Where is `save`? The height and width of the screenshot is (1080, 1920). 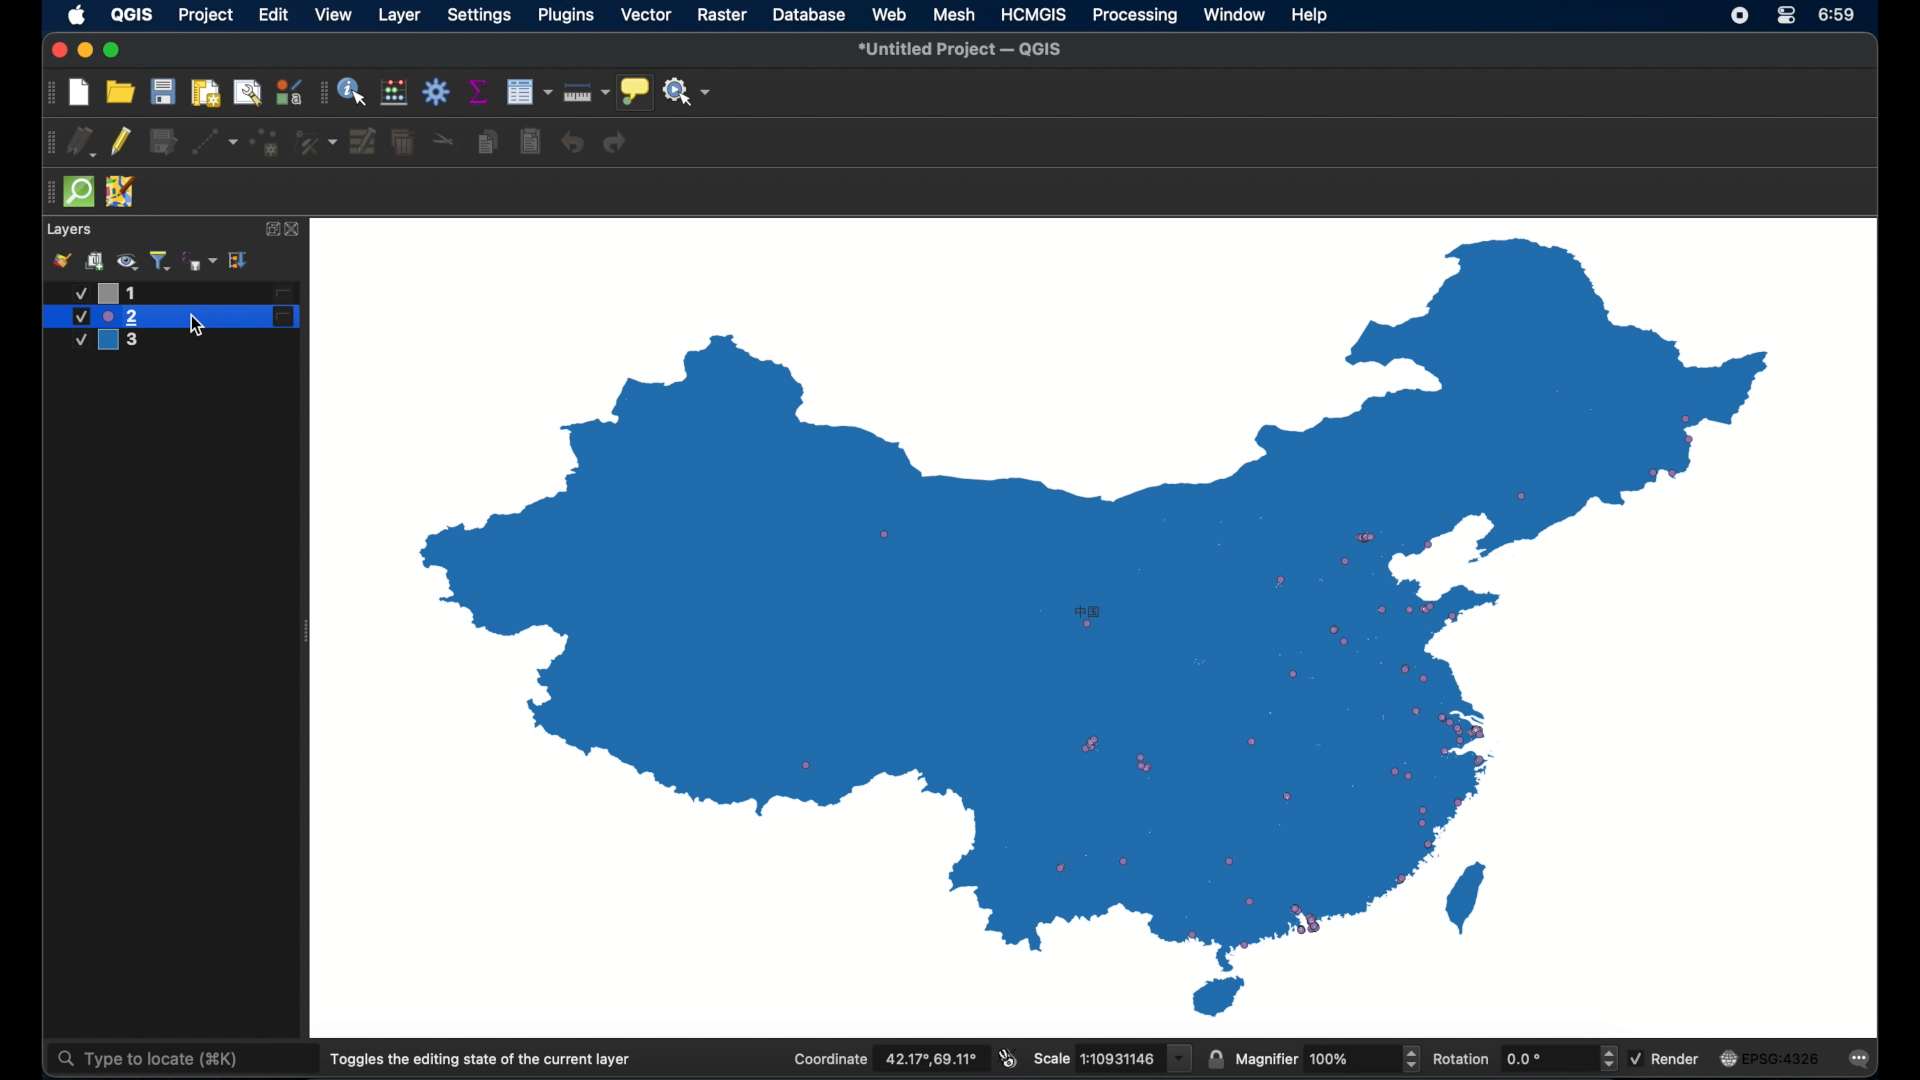
save is located at coordinates (163, 91).